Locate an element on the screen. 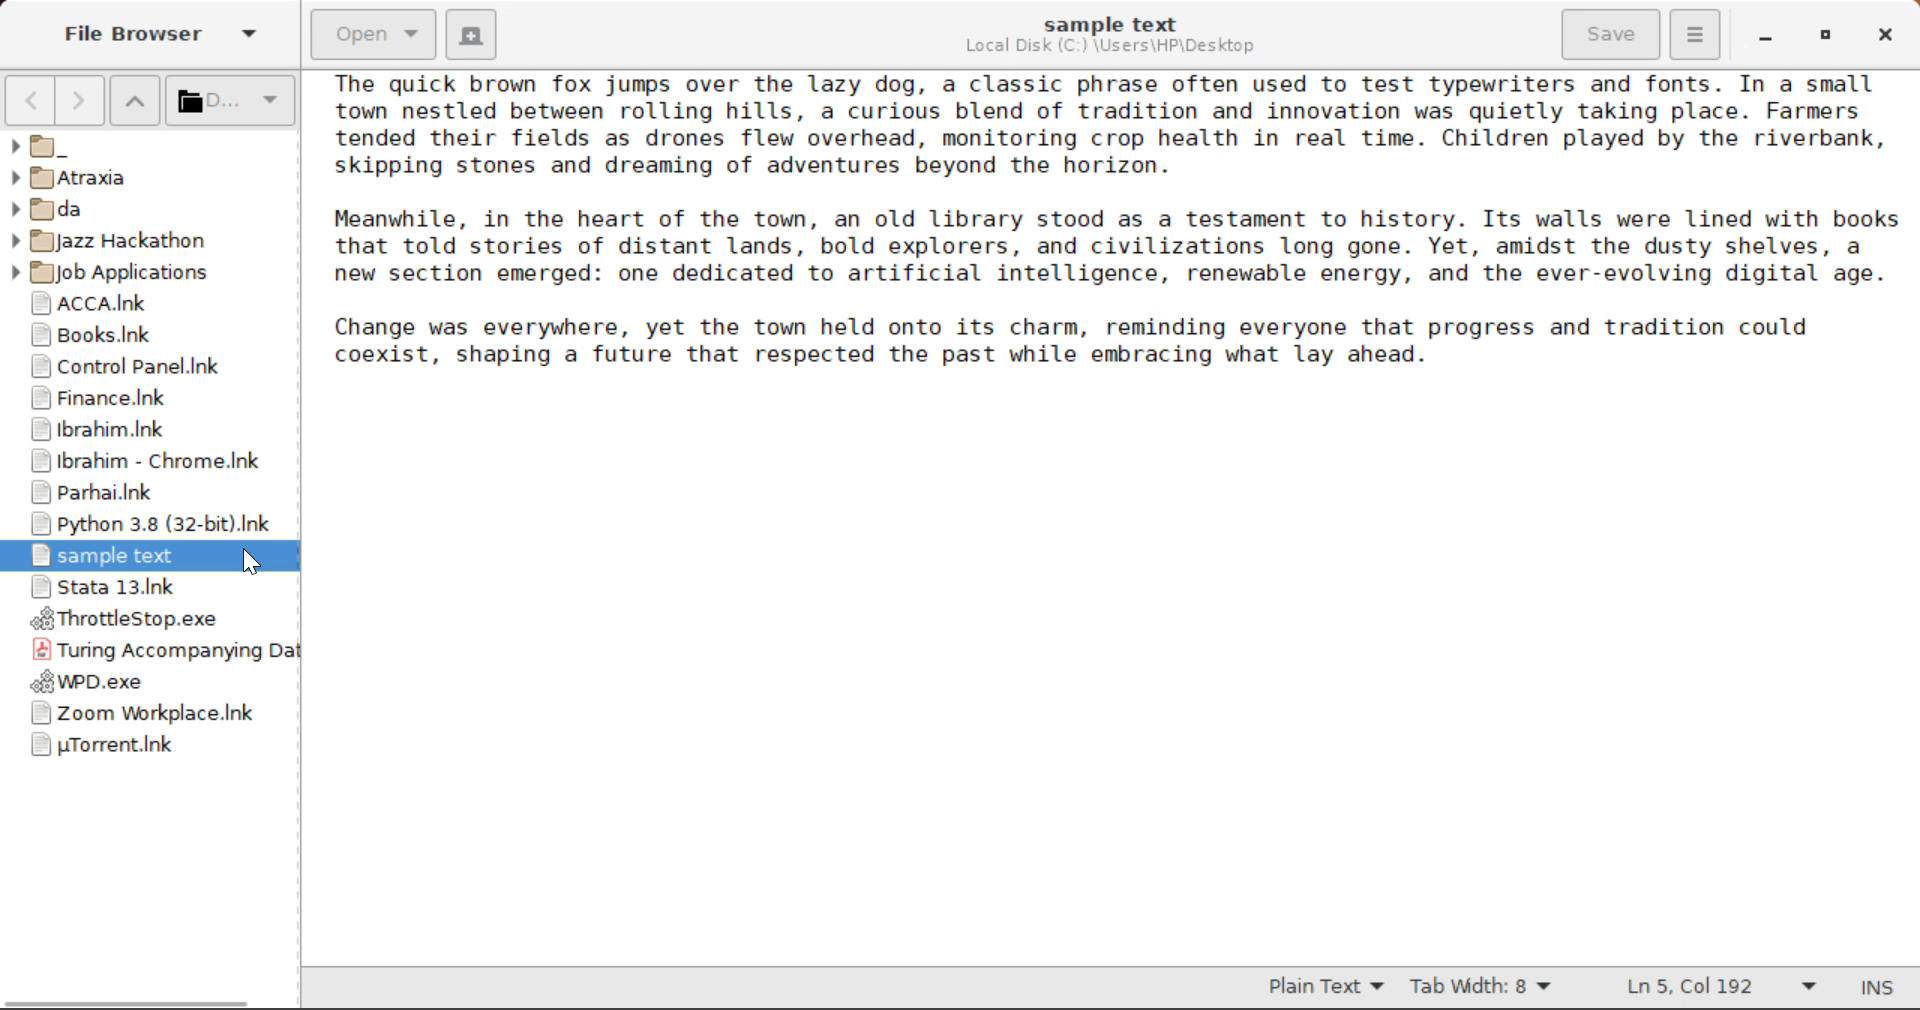  Selected Text Format is located at coordinates (1327, 986).